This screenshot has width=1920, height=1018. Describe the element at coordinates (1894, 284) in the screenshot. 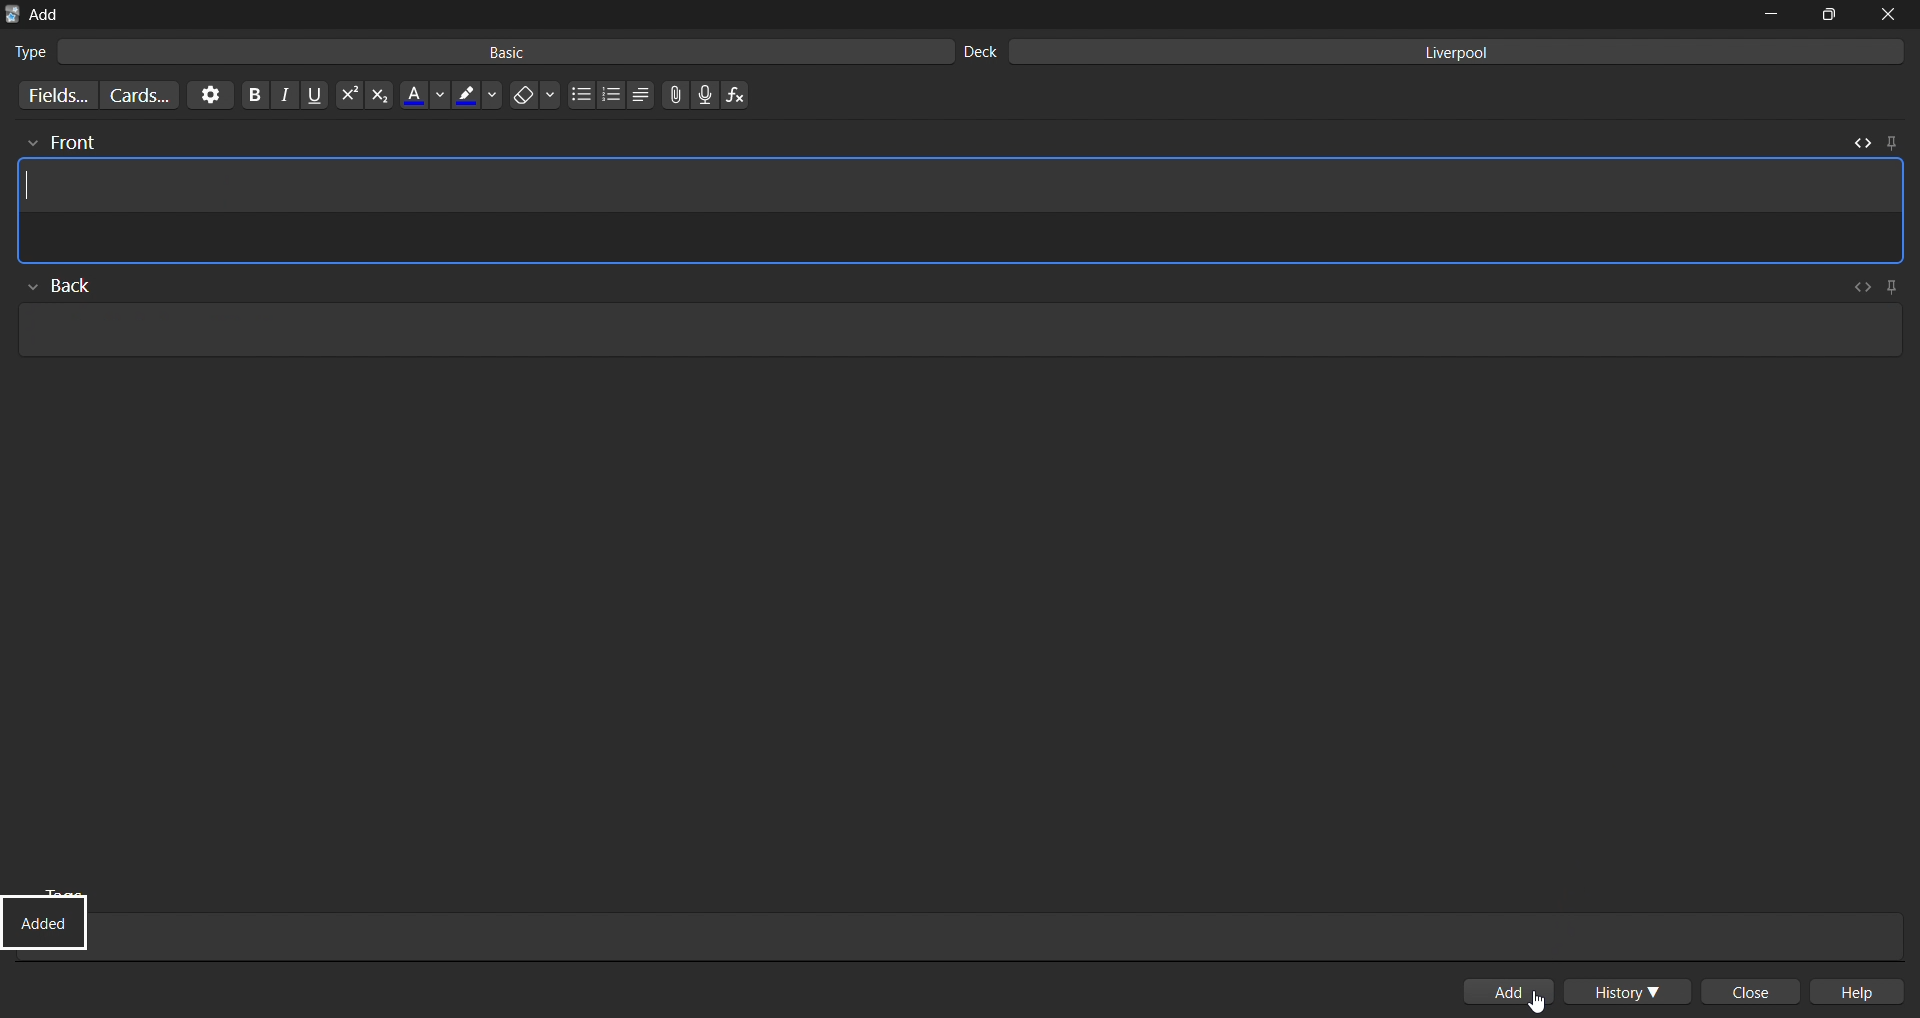

I see `pin` at that location.